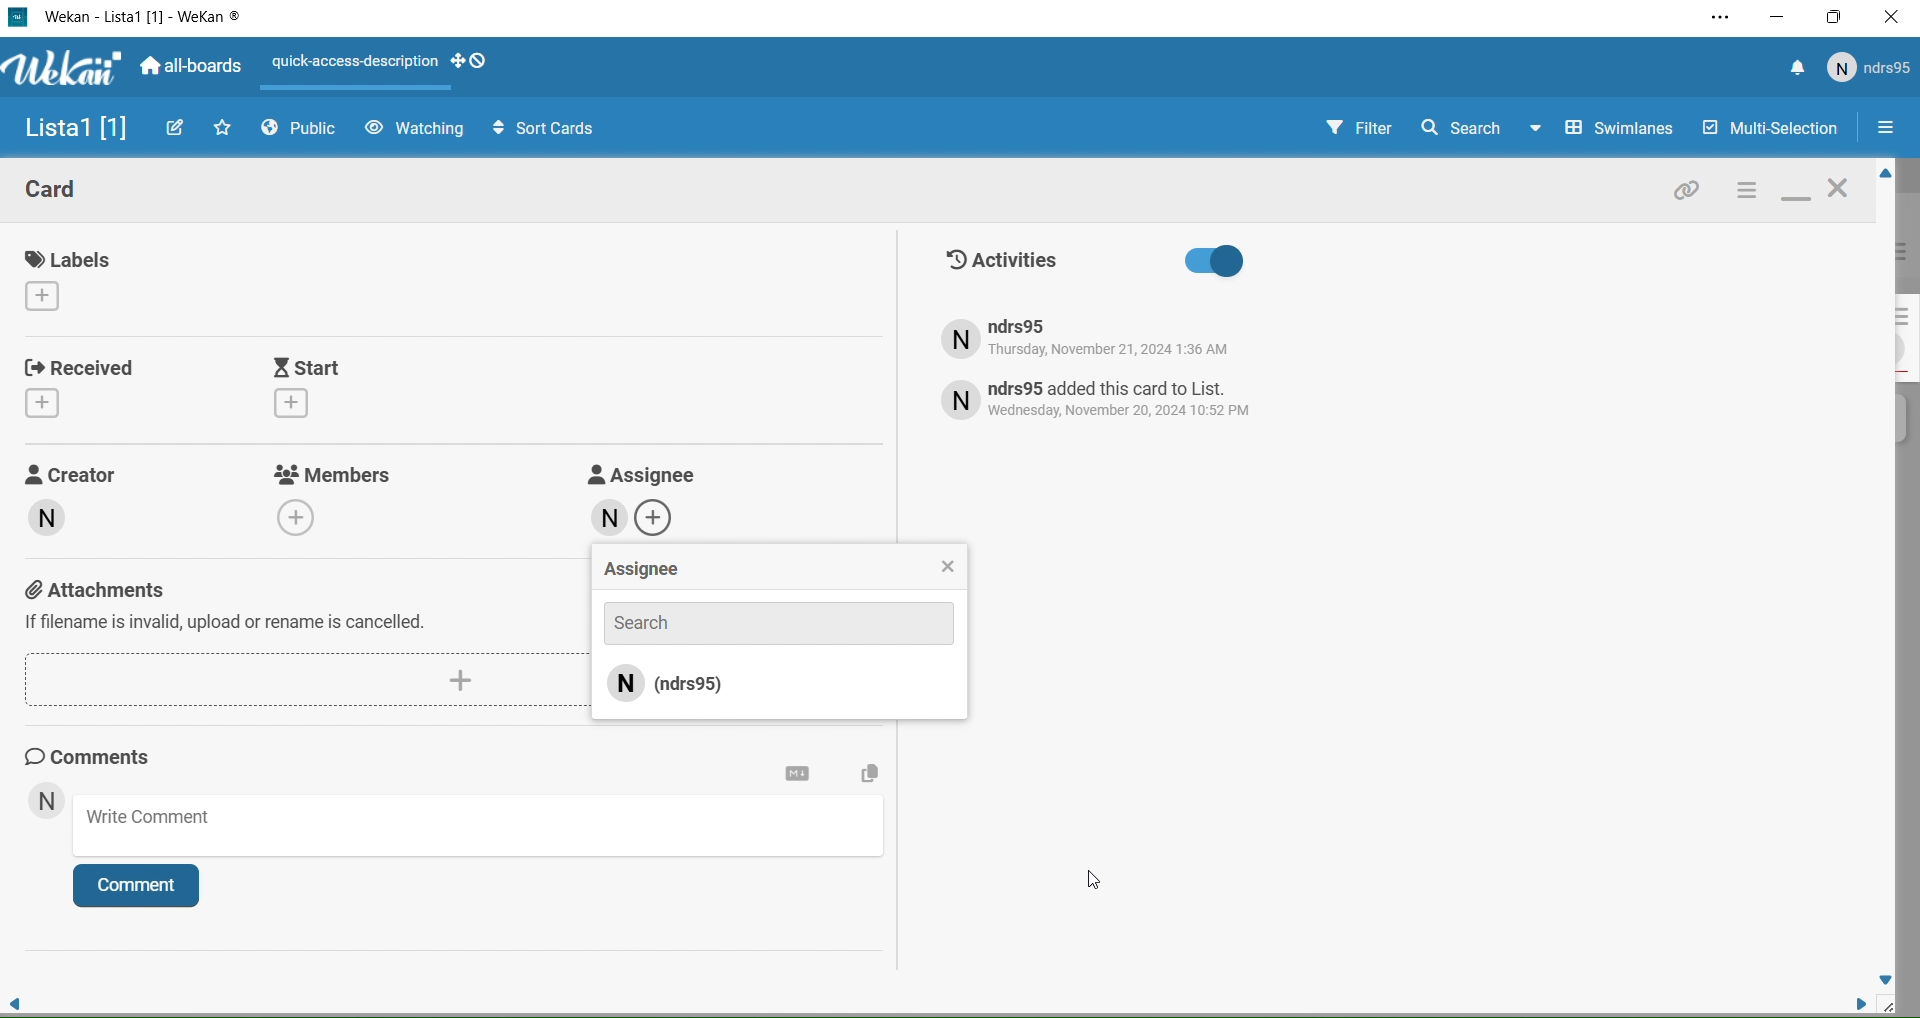 Image resolution: width=1920 pixels, height=1018 pixels. I want to click on Watching, so click(414, 129).